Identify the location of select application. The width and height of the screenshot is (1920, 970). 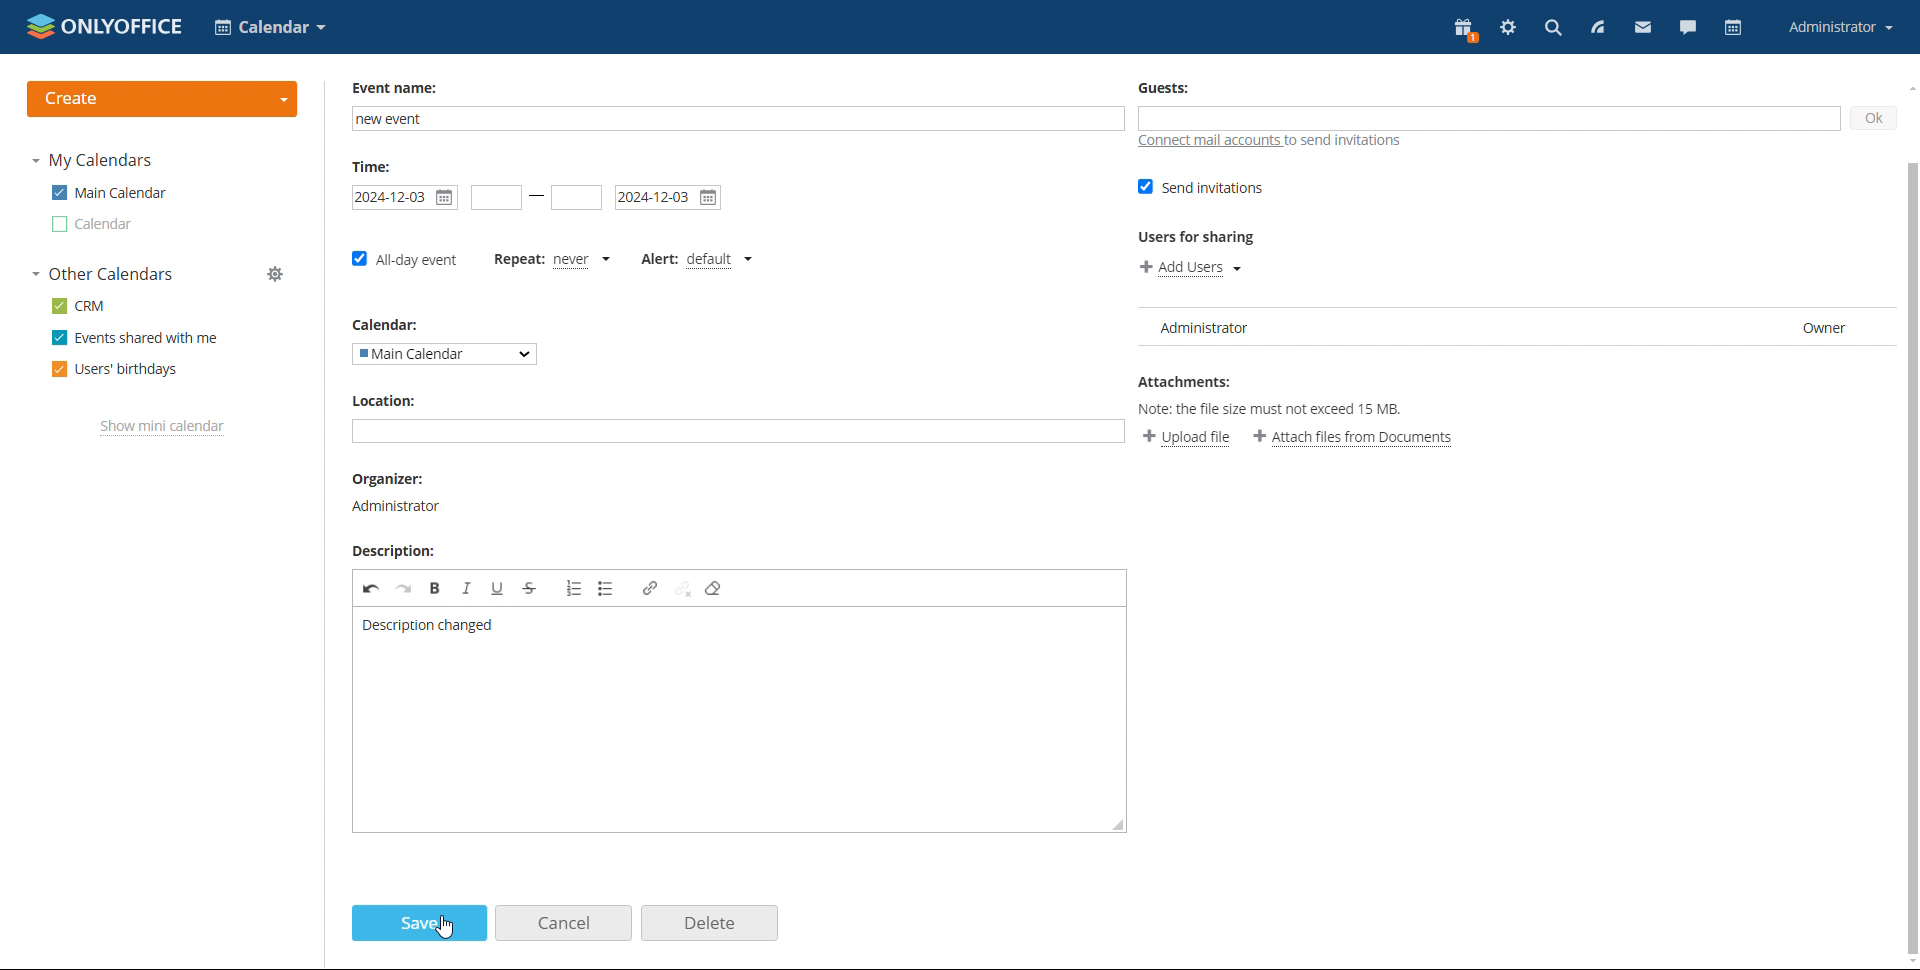
(270, 27).